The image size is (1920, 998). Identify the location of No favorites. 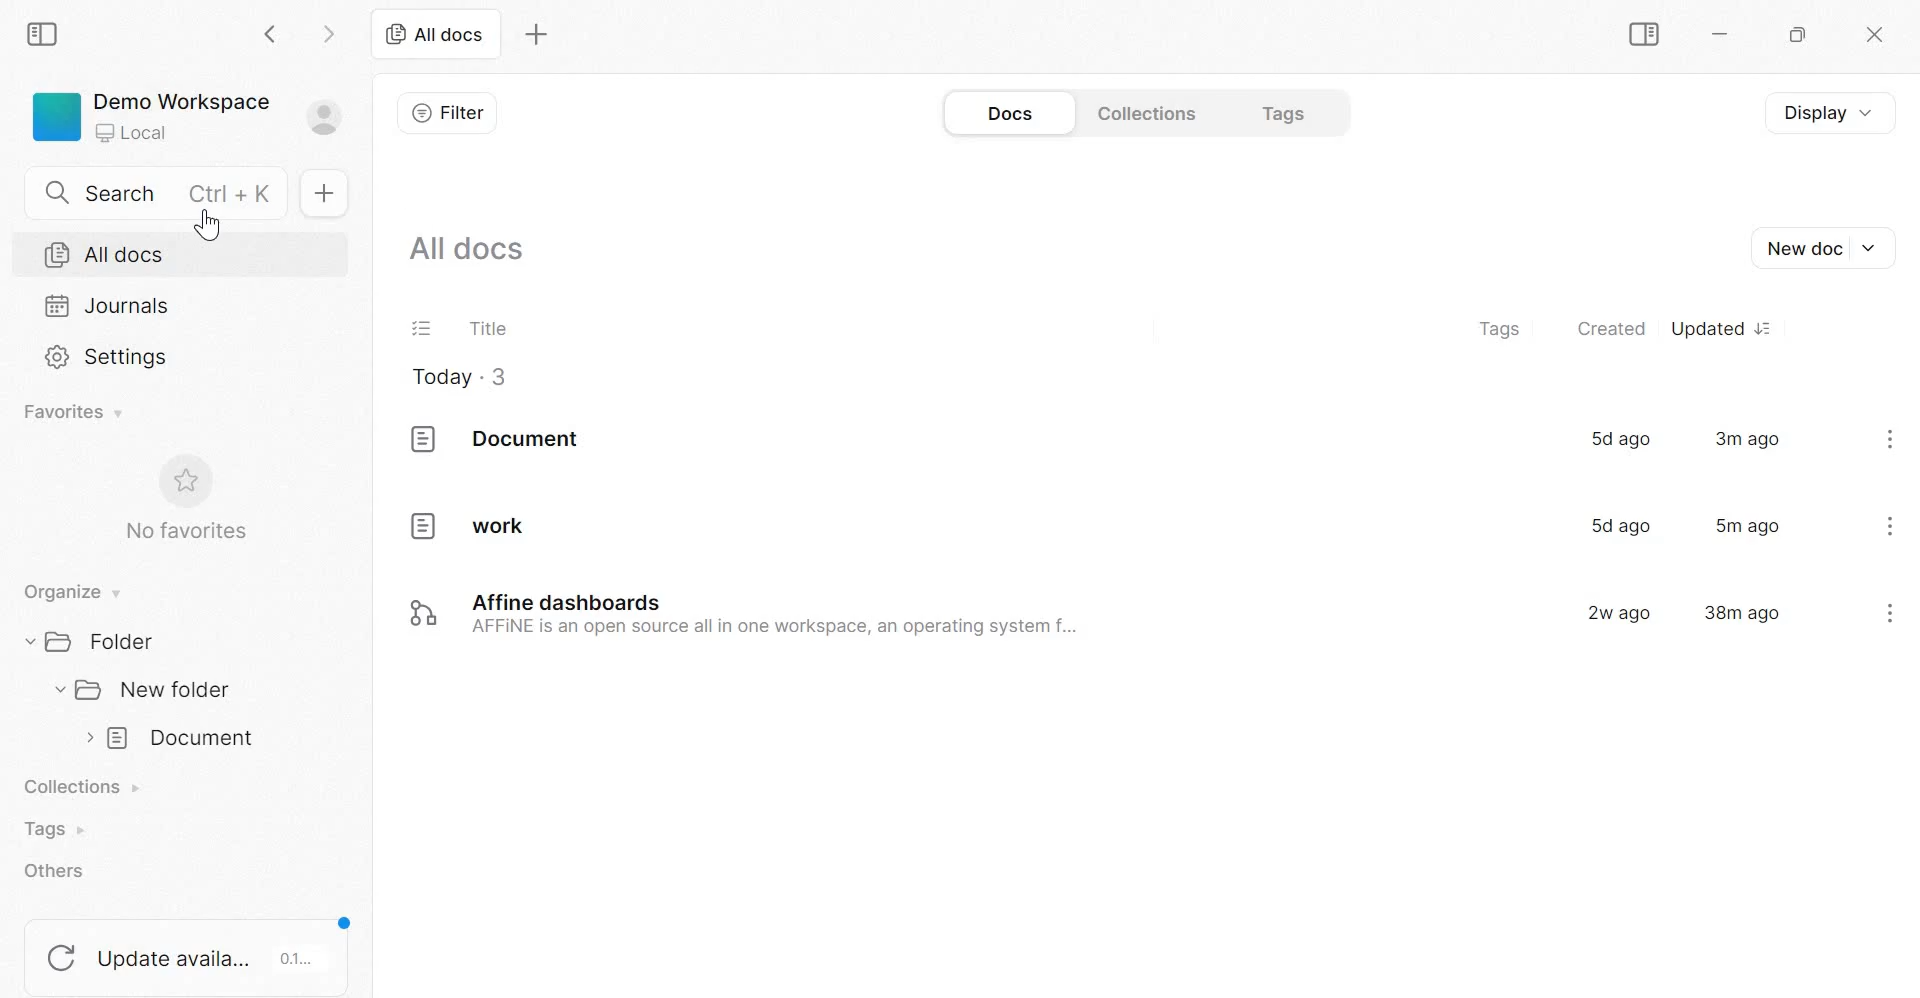
(183, 498).